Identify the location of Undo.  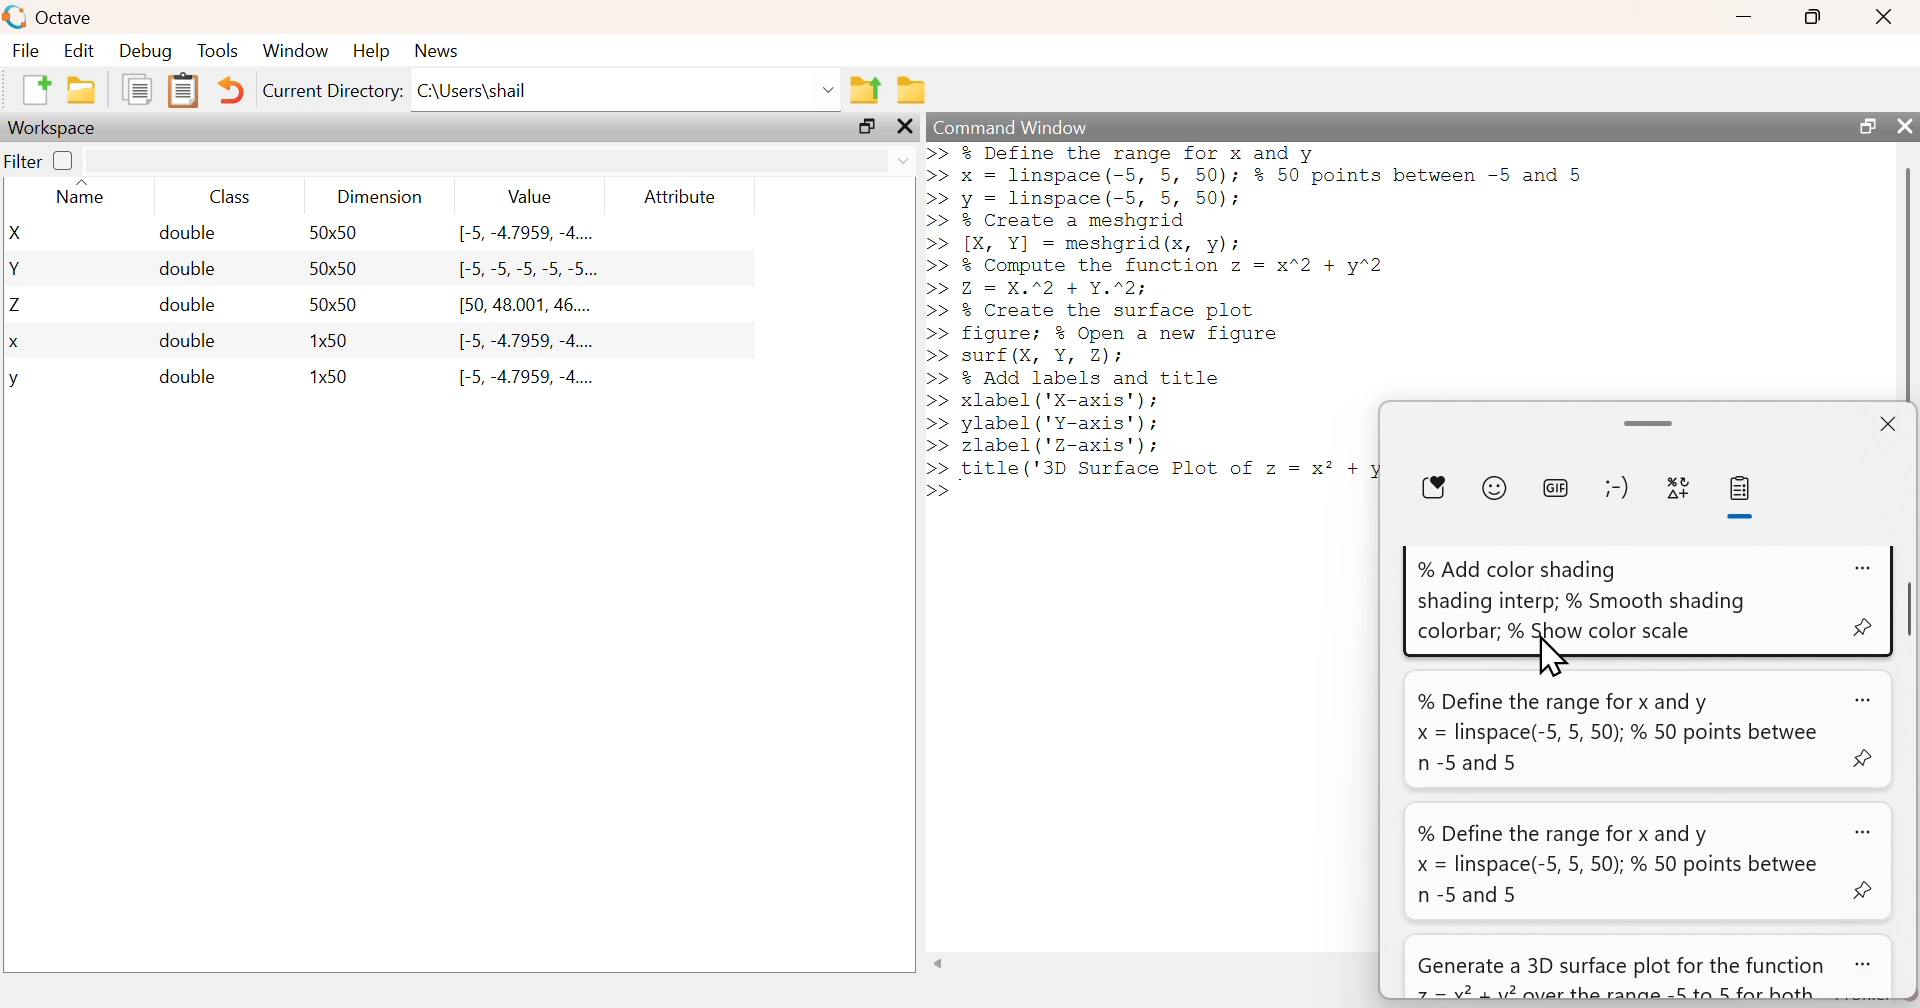
(228, 90).